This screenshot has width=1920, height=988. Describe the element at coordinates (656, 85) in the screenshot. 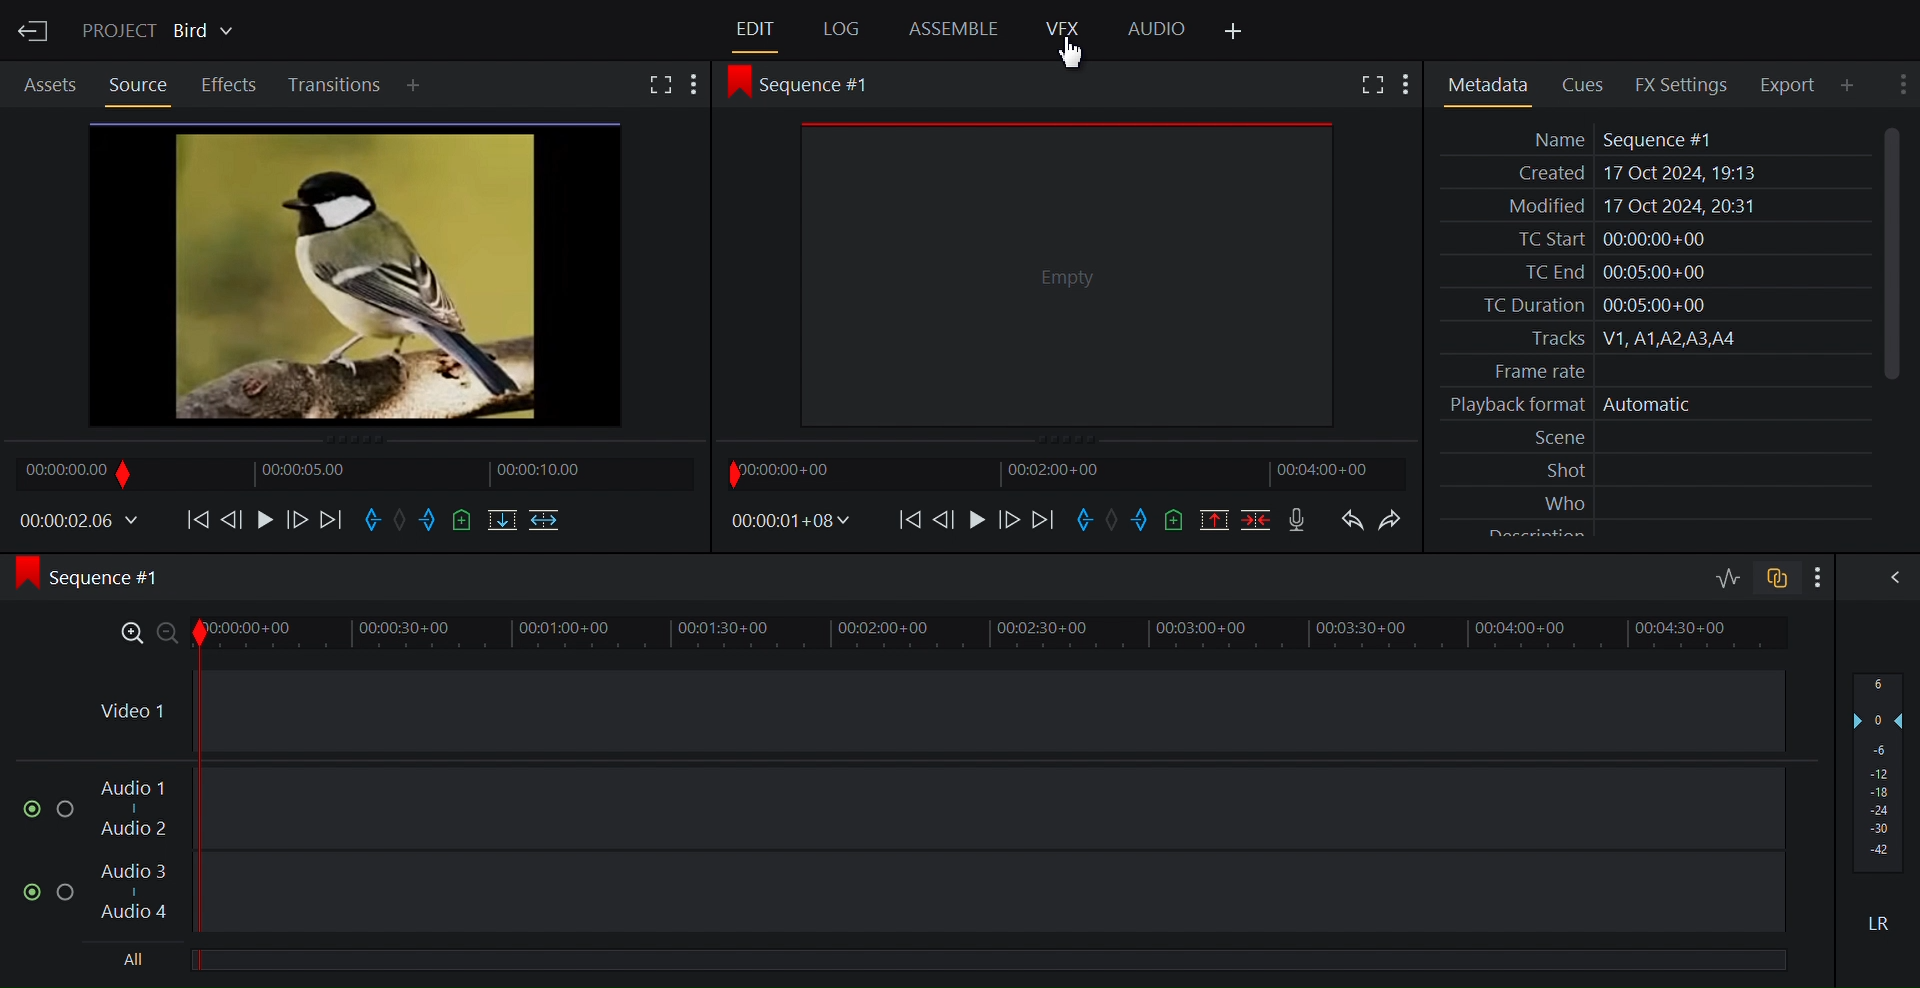

I see `Fullscreen` at that location.